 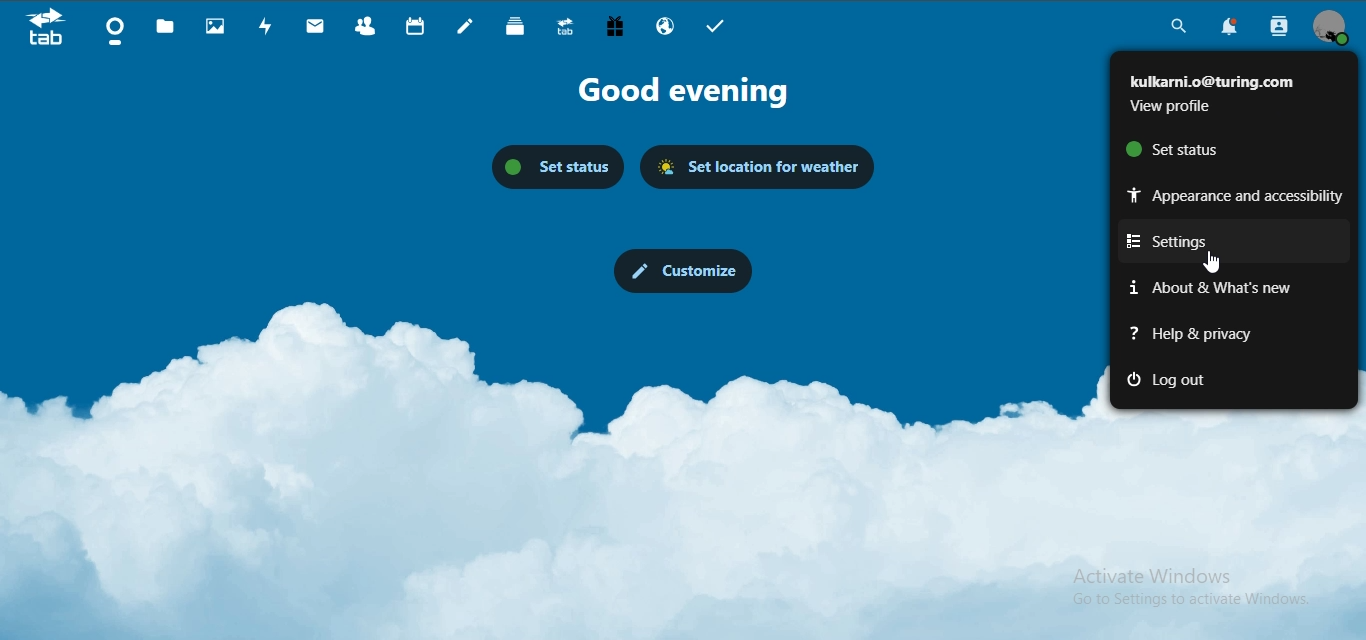 What do you see at coordinates (683, 94) in the screenshot?
I see `Good Evening` at bounding box center [683, 94].